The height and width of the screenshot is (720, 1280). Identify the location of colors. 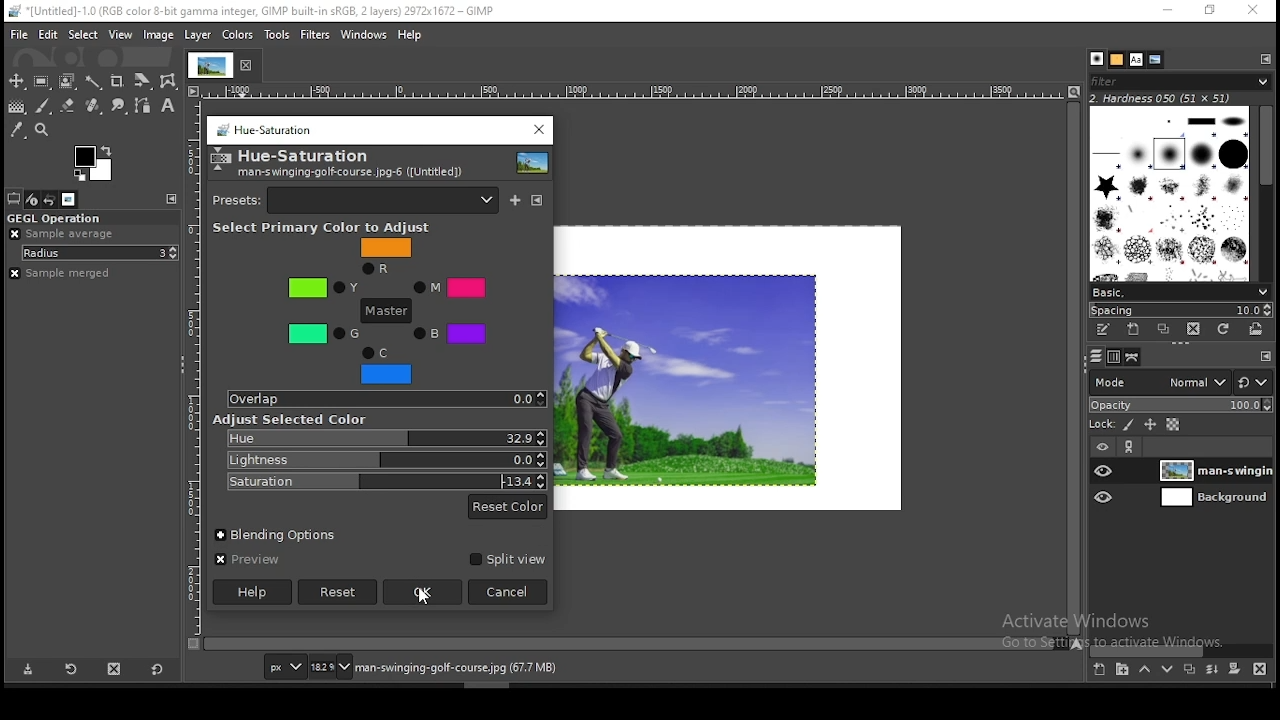
(95, 161).